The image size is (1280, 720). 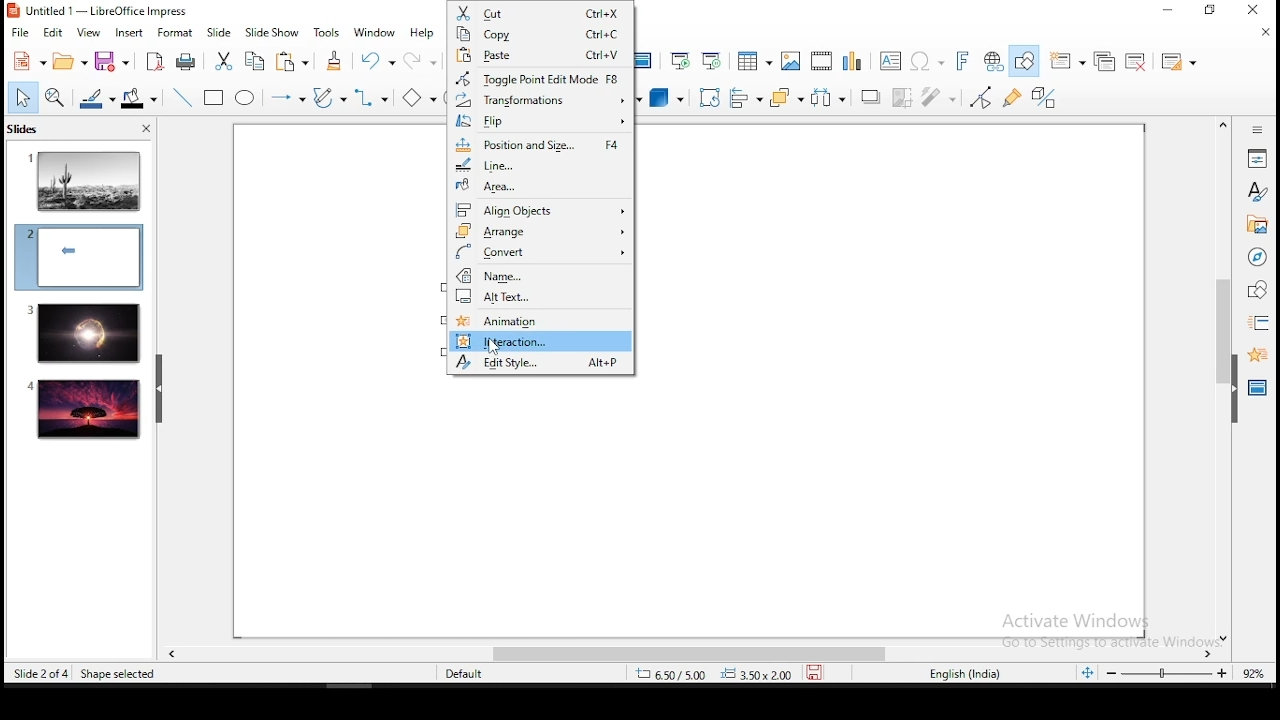 I want to click on special characters, so click(x=924, y=62).